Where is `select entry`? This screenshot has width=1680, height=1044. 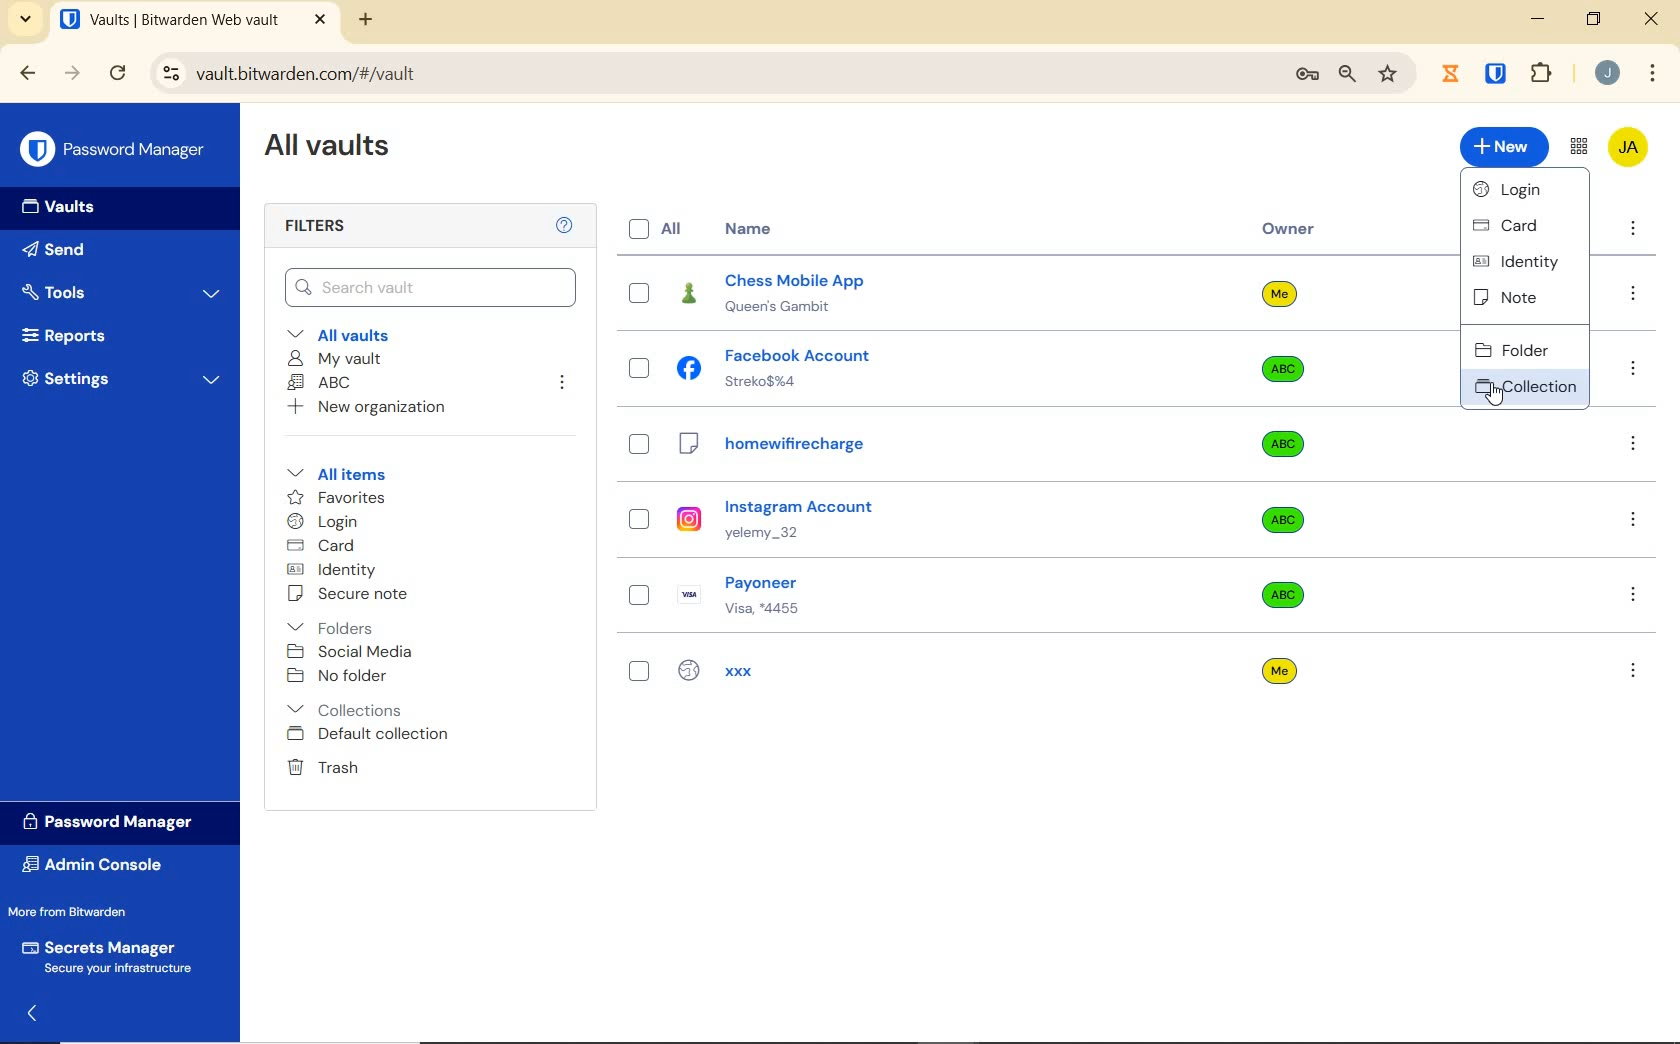 select entry is located at coordinates (638, 518).